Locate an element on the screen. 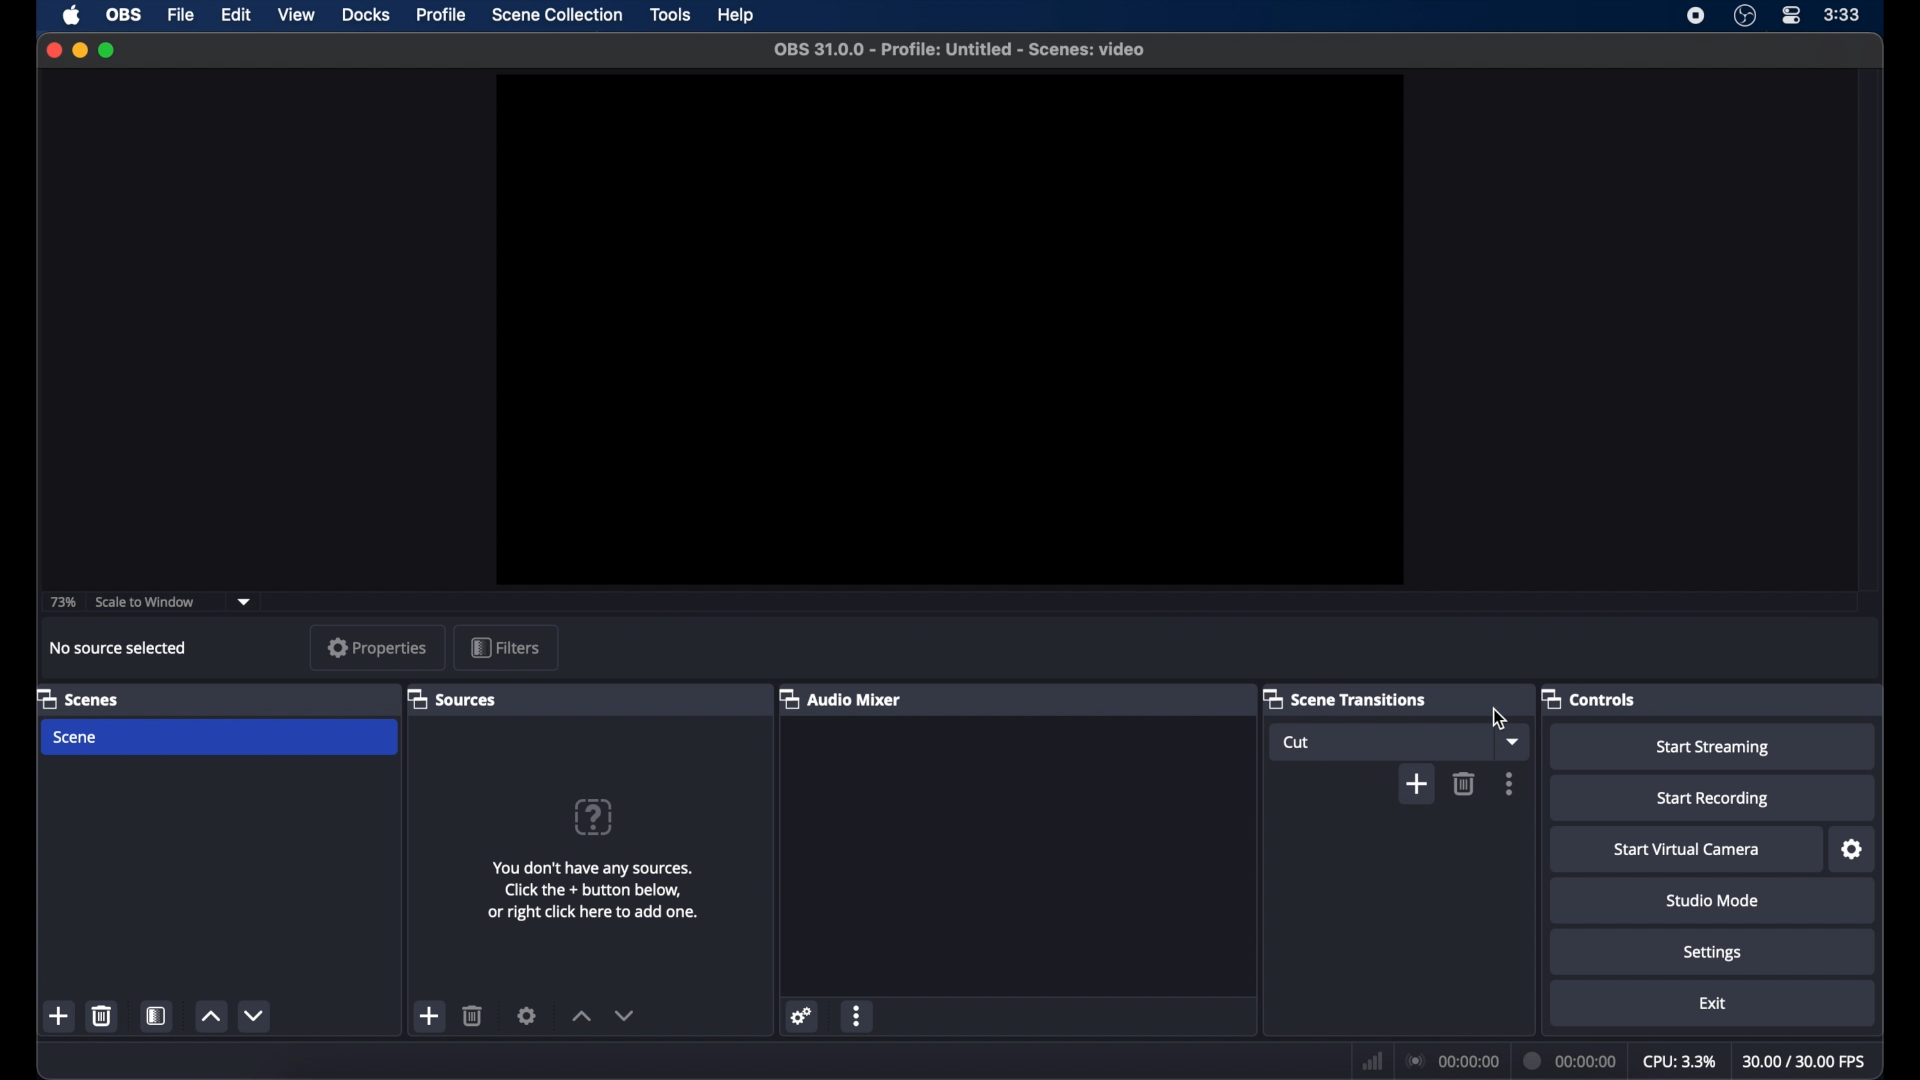 Image resolution: width=1920 pixels, height=1080 pixels. preview is located at coordinates (948, 330).